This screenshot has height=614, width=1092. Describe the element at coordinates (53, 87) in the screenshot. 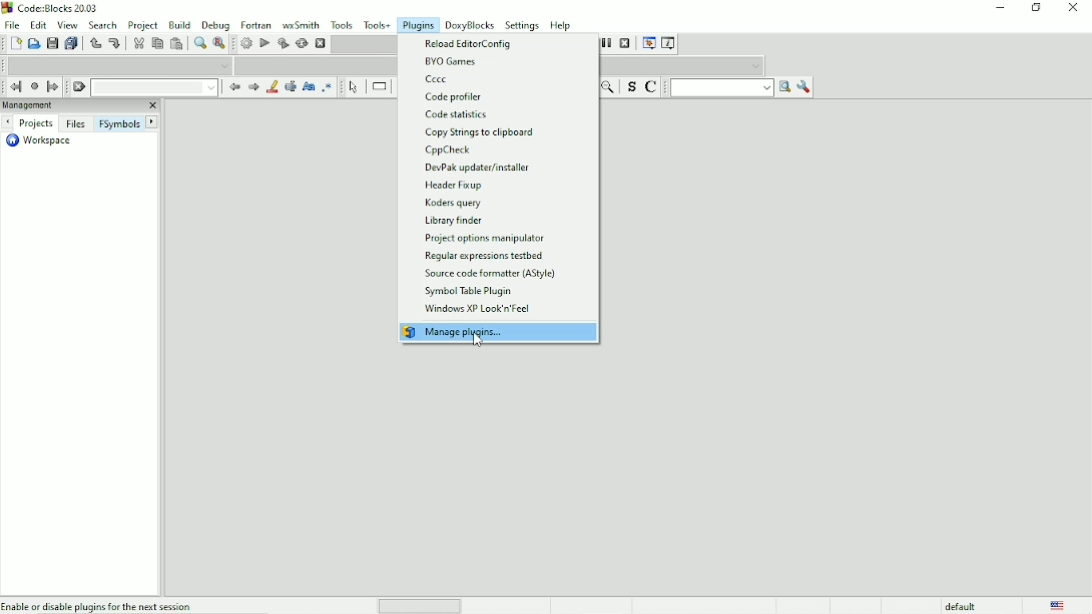

I see `Jump forward` at that location.